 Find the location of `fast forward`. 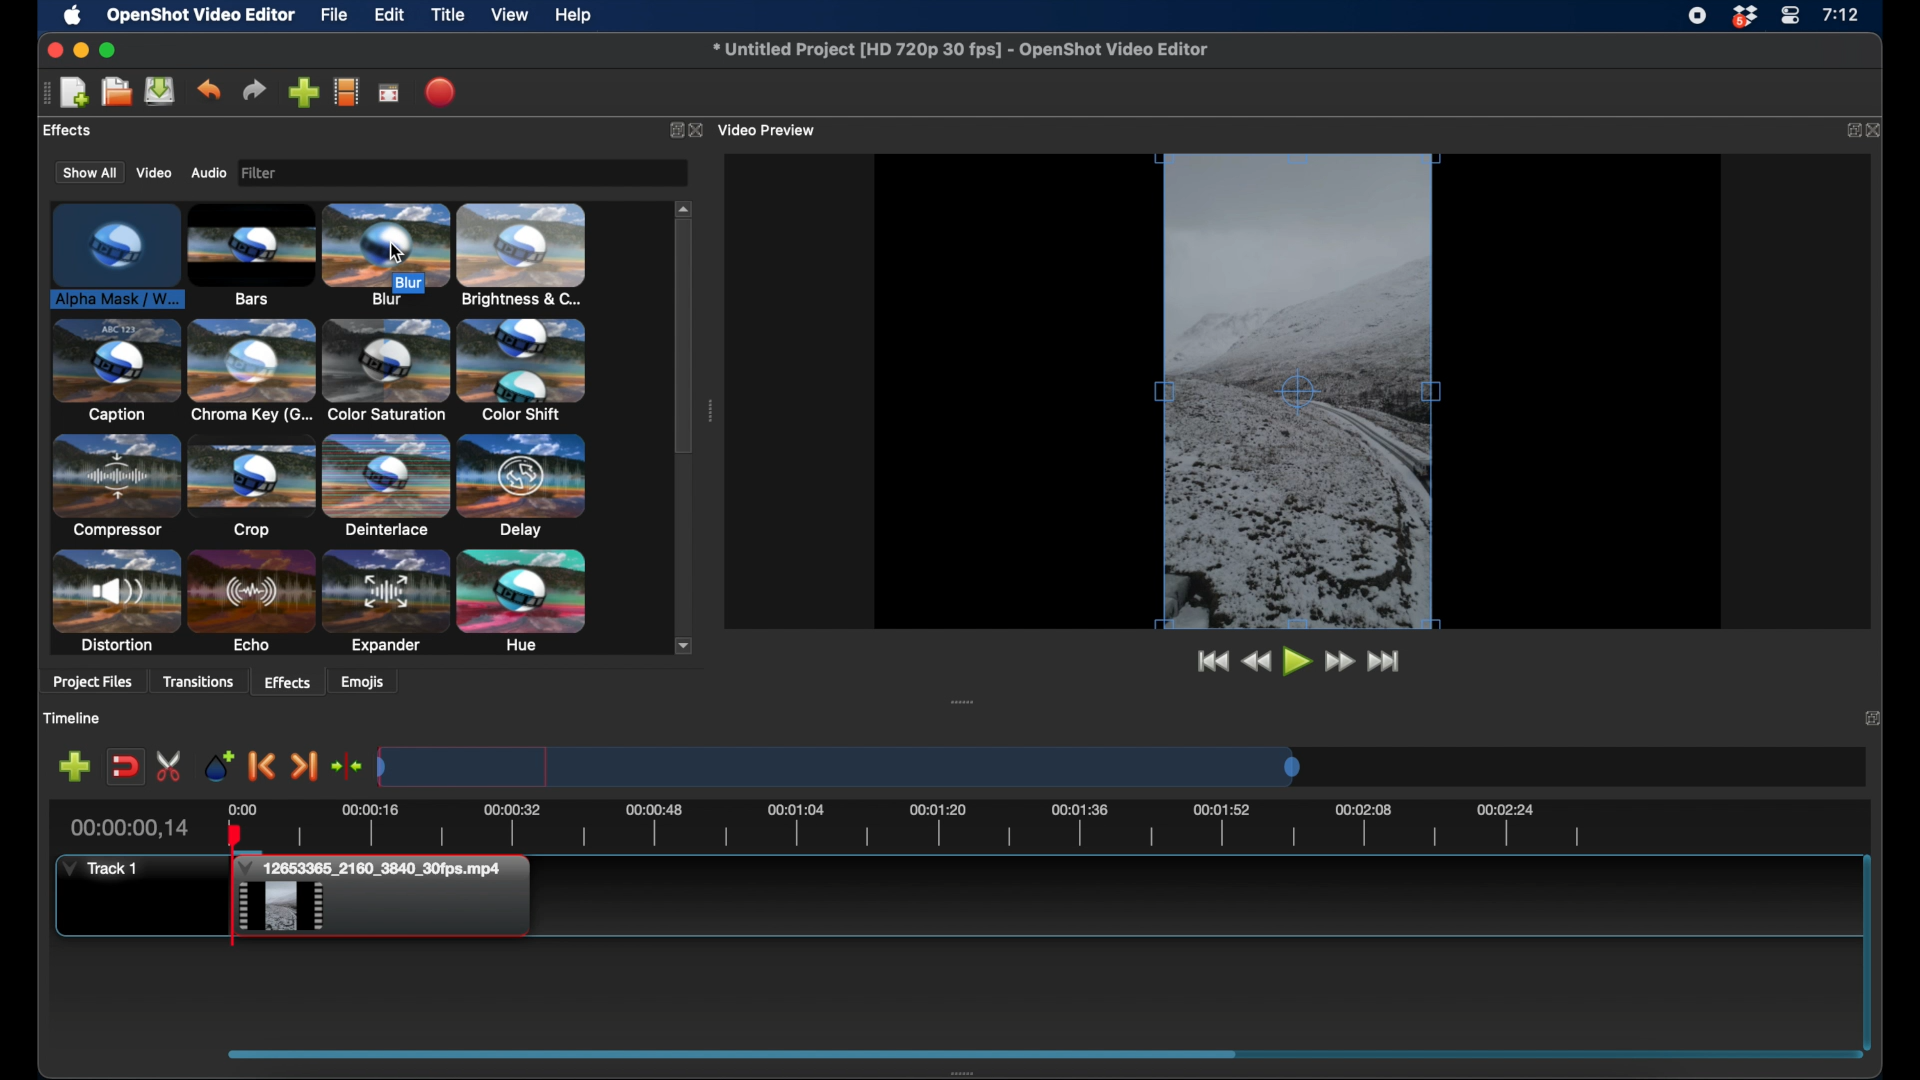

fast forward is located at coordinates (1342, 662).